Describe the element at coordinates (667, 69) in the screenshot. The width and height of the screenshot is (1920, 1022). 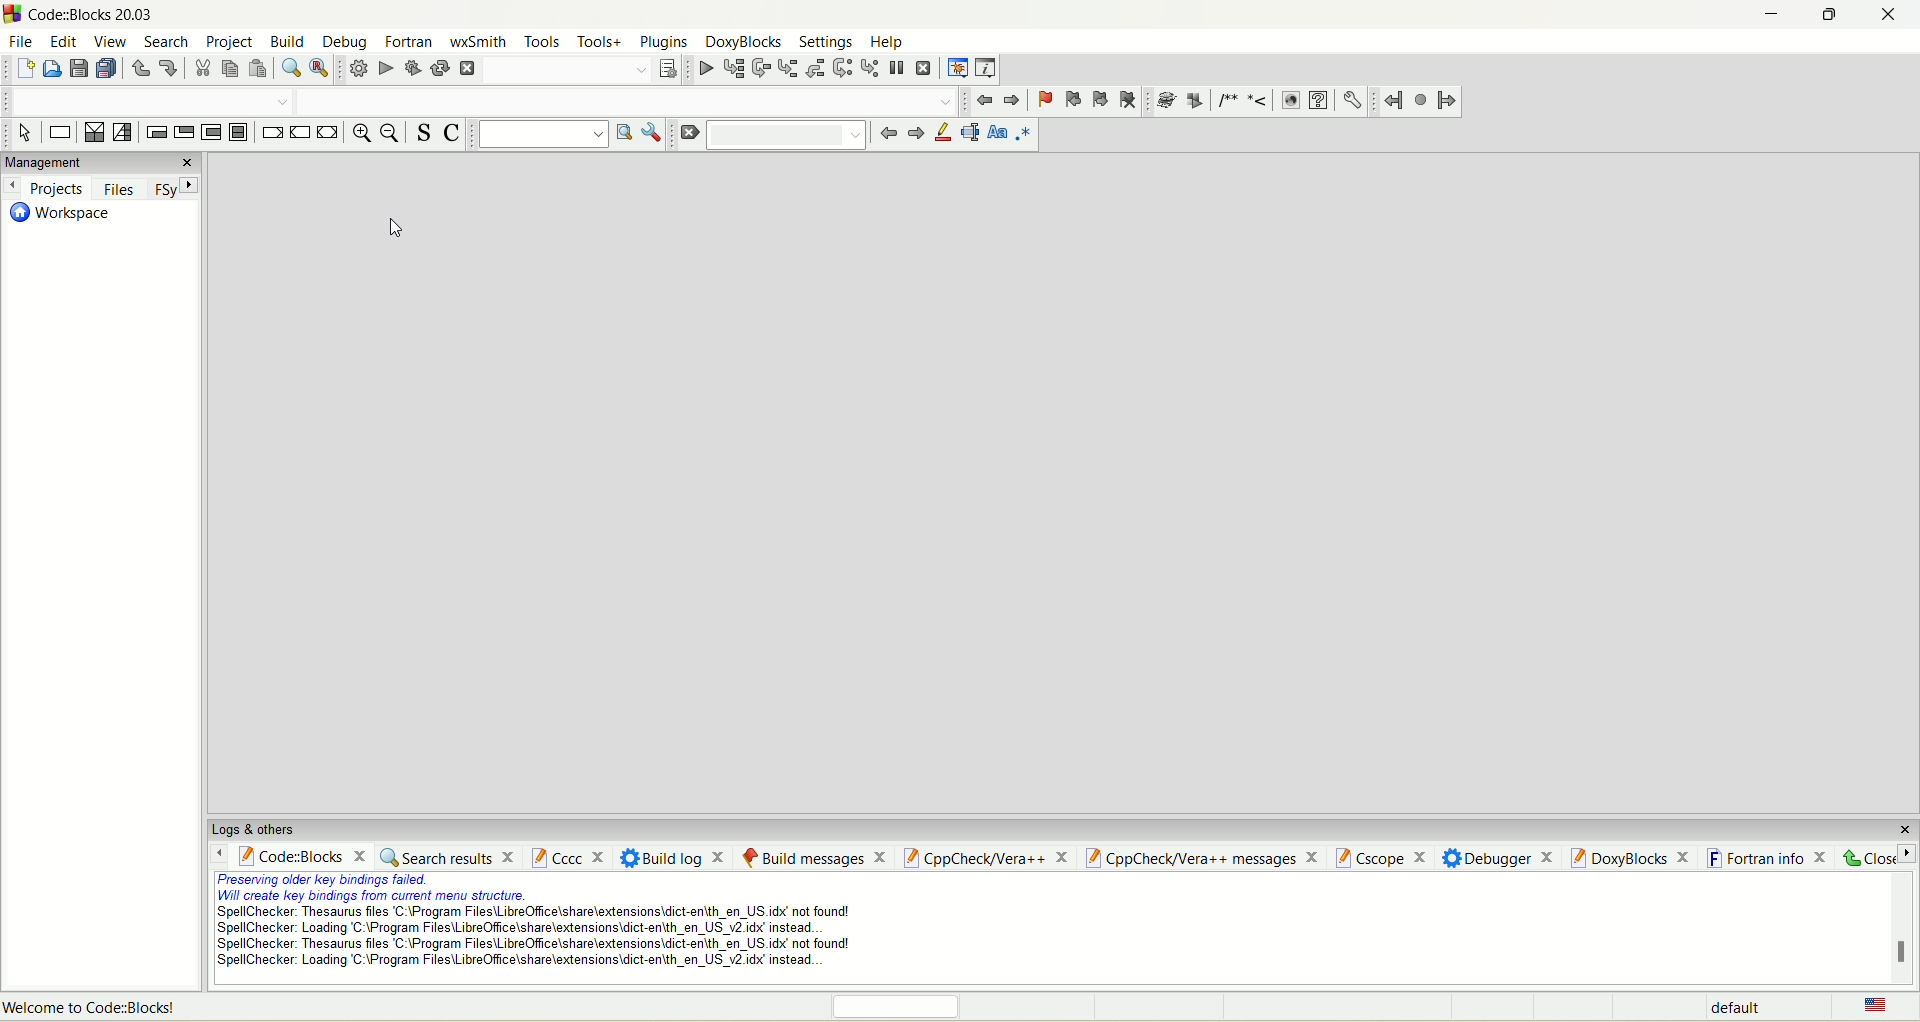
I see `select target dialog` at that location.